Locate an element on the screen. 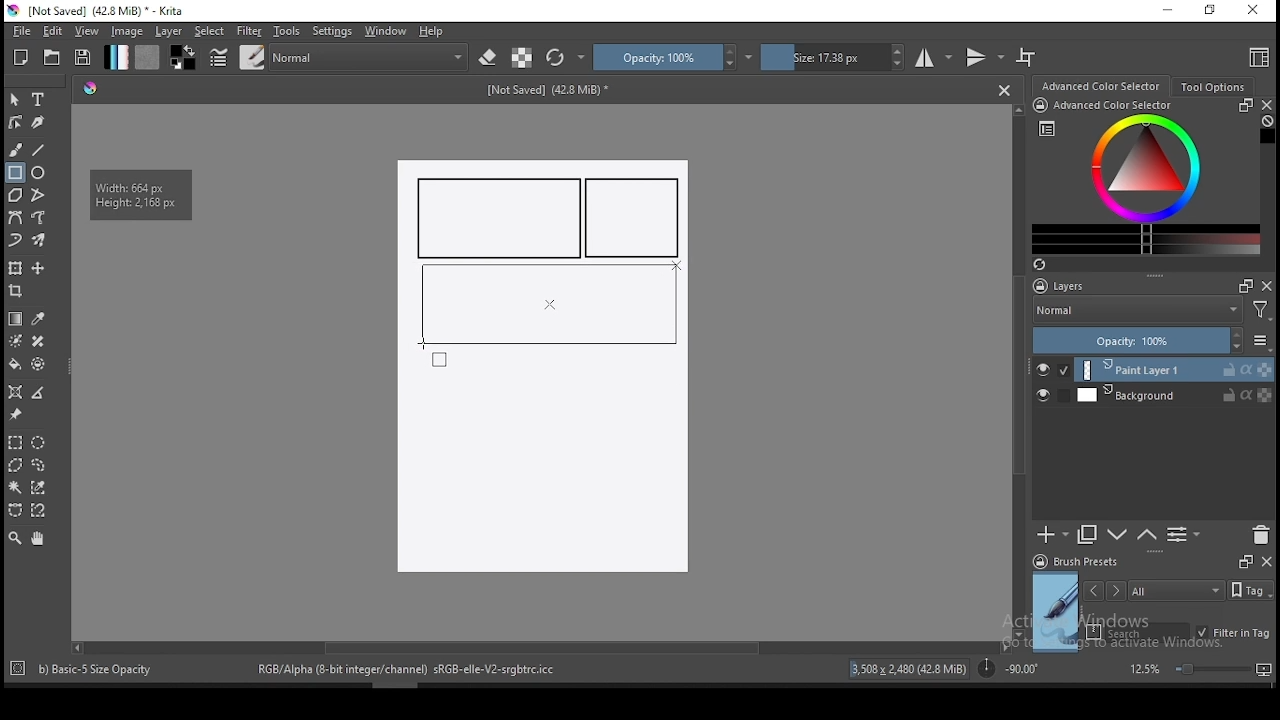  colors is located at coordinates (183, 57).